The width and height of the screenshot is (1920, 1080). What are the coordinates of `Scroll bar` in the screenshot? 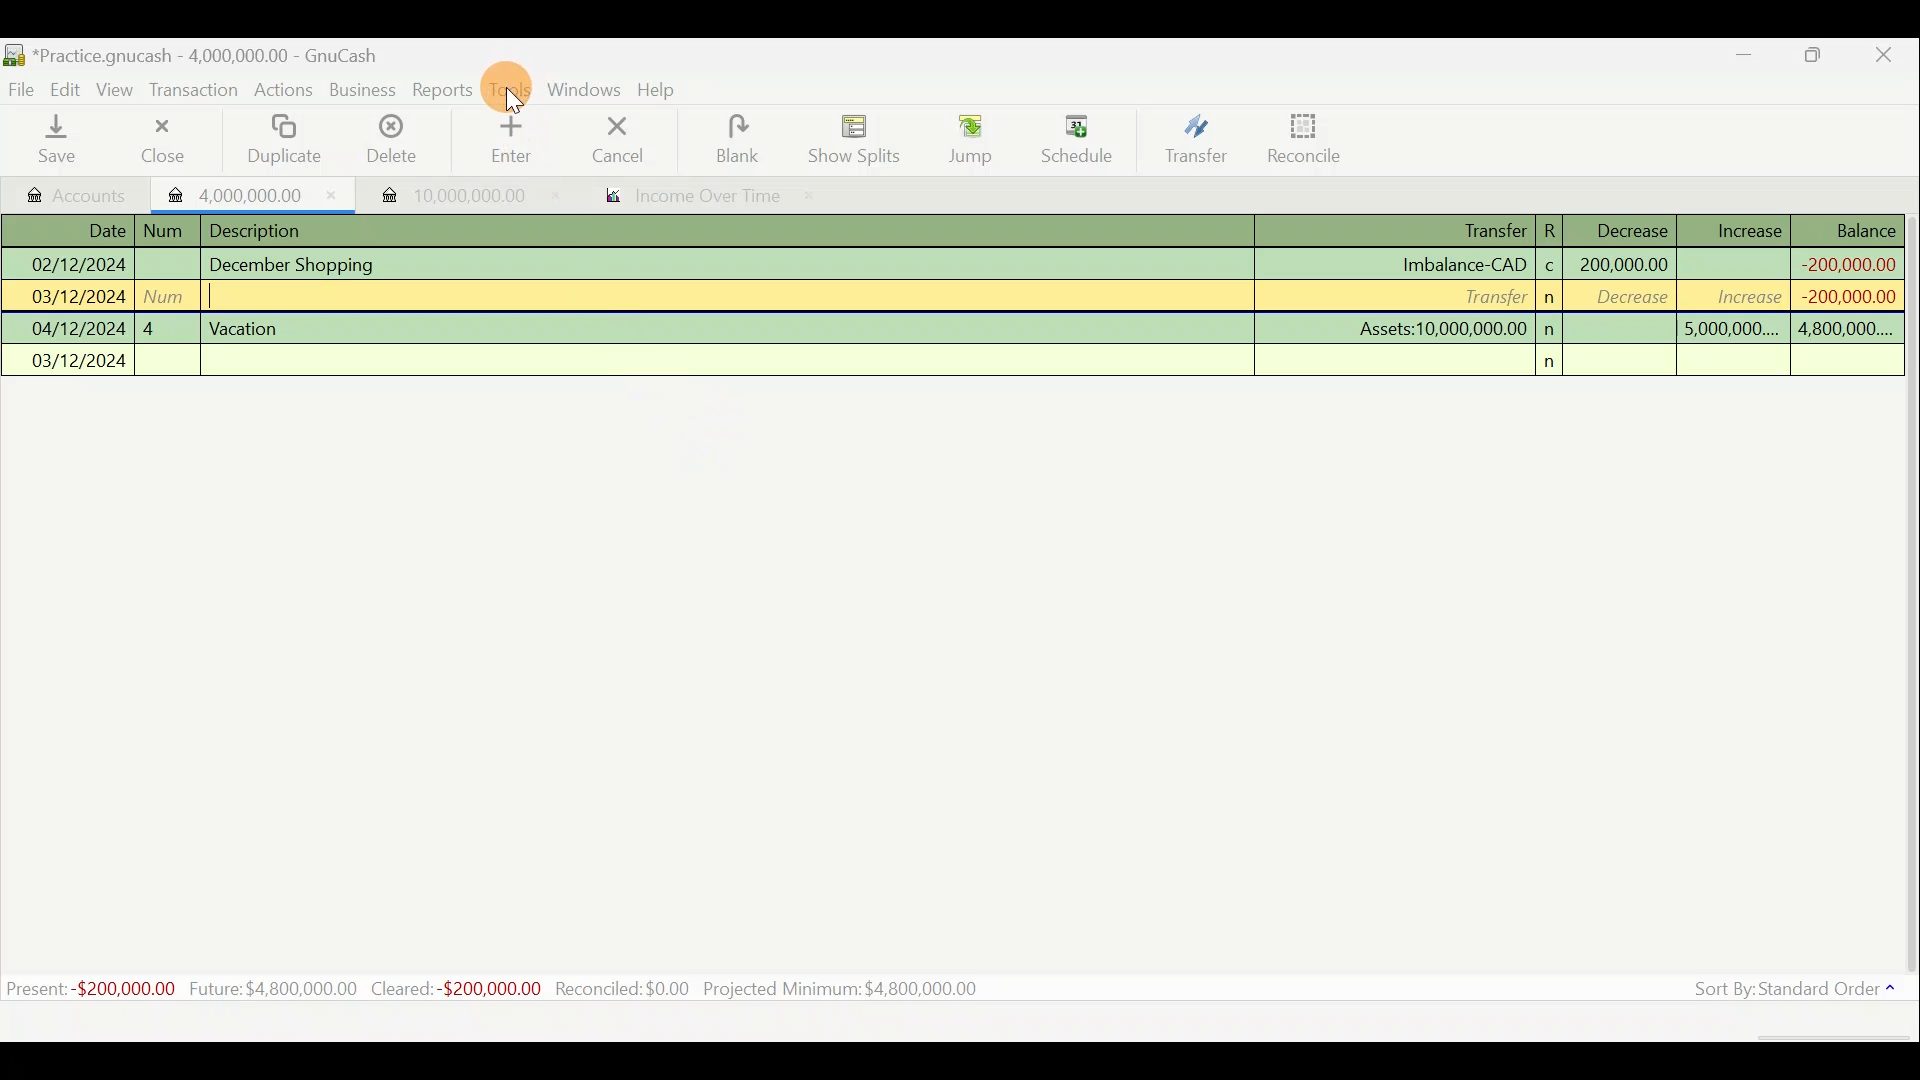 It's located at (1908, 599).